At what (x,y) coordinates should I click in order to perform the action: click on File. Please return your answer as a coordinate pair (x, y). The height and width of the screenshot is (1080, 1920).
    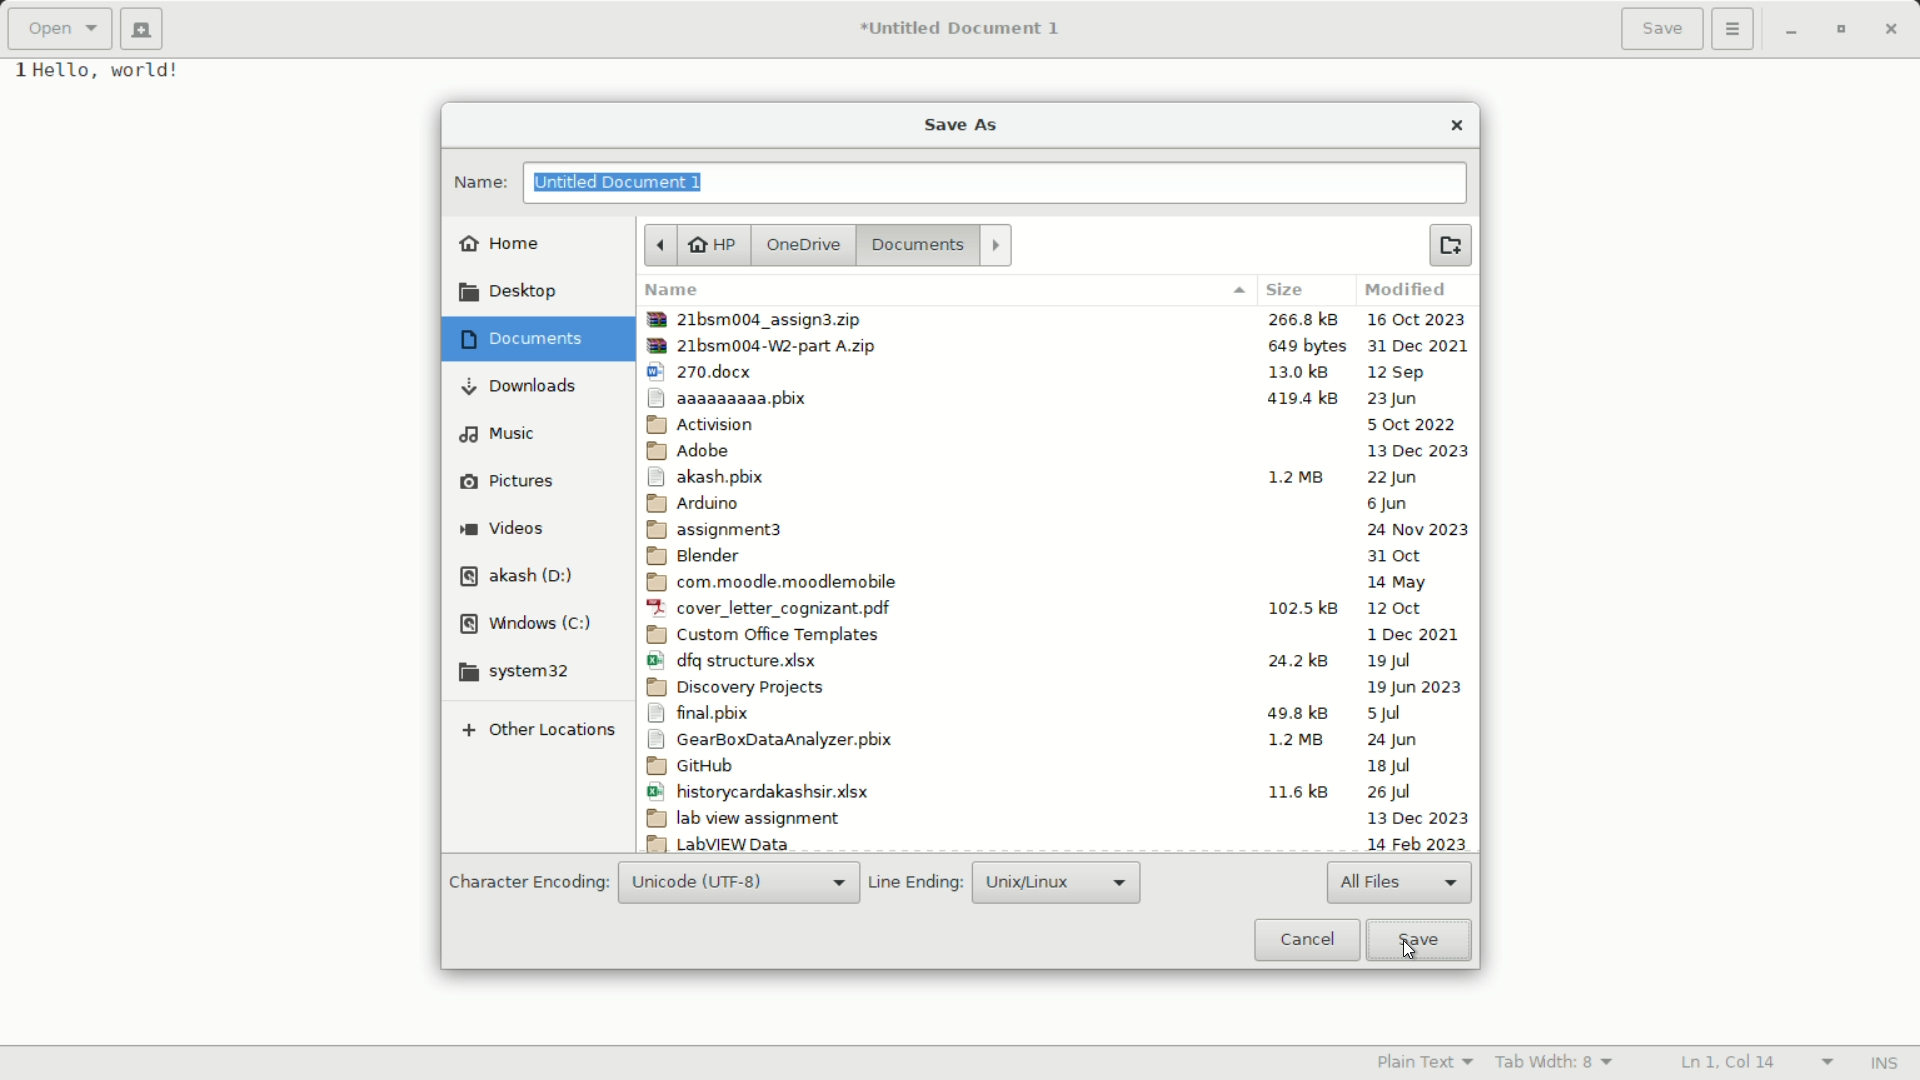
    Looking at the image, I should click on (1056, 661).